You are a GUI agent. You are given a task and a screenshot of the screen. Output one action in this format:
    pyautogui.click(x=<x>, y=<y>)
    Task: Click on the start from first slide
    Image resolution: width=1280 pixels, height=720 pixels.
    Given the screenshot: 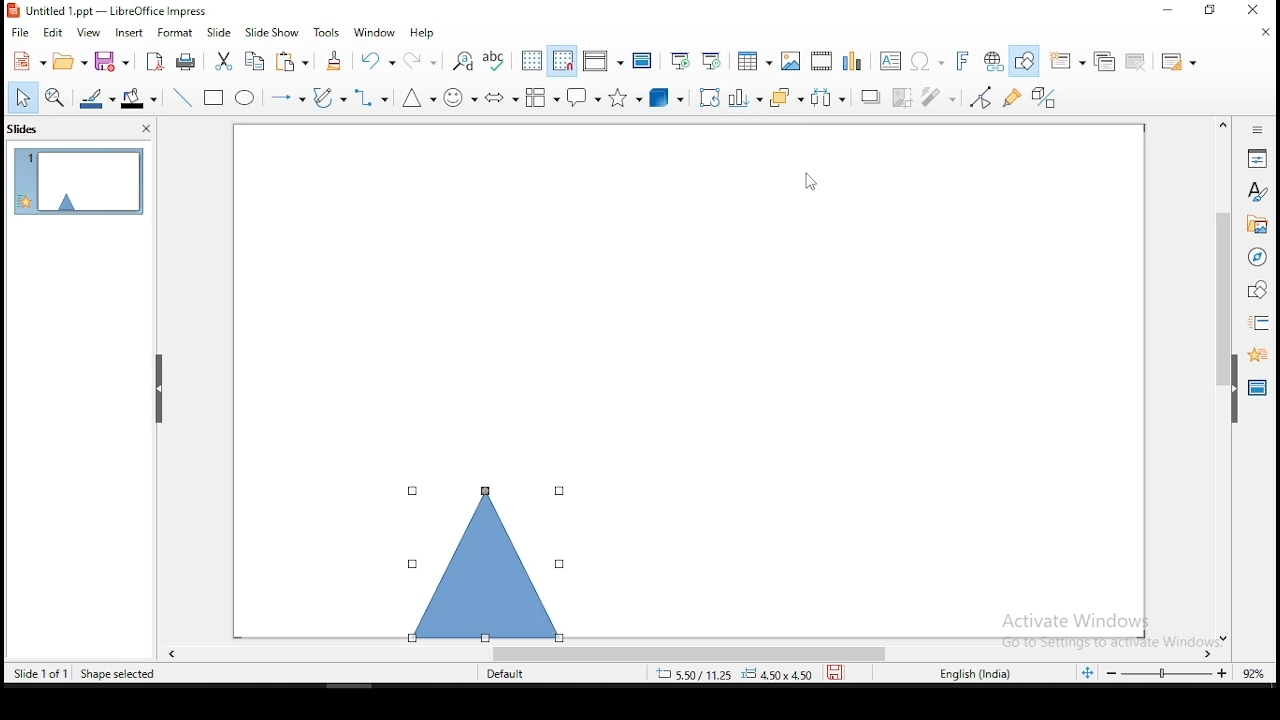 What is the action you would take?
    pyautogui.click(x=680, y=60)
    